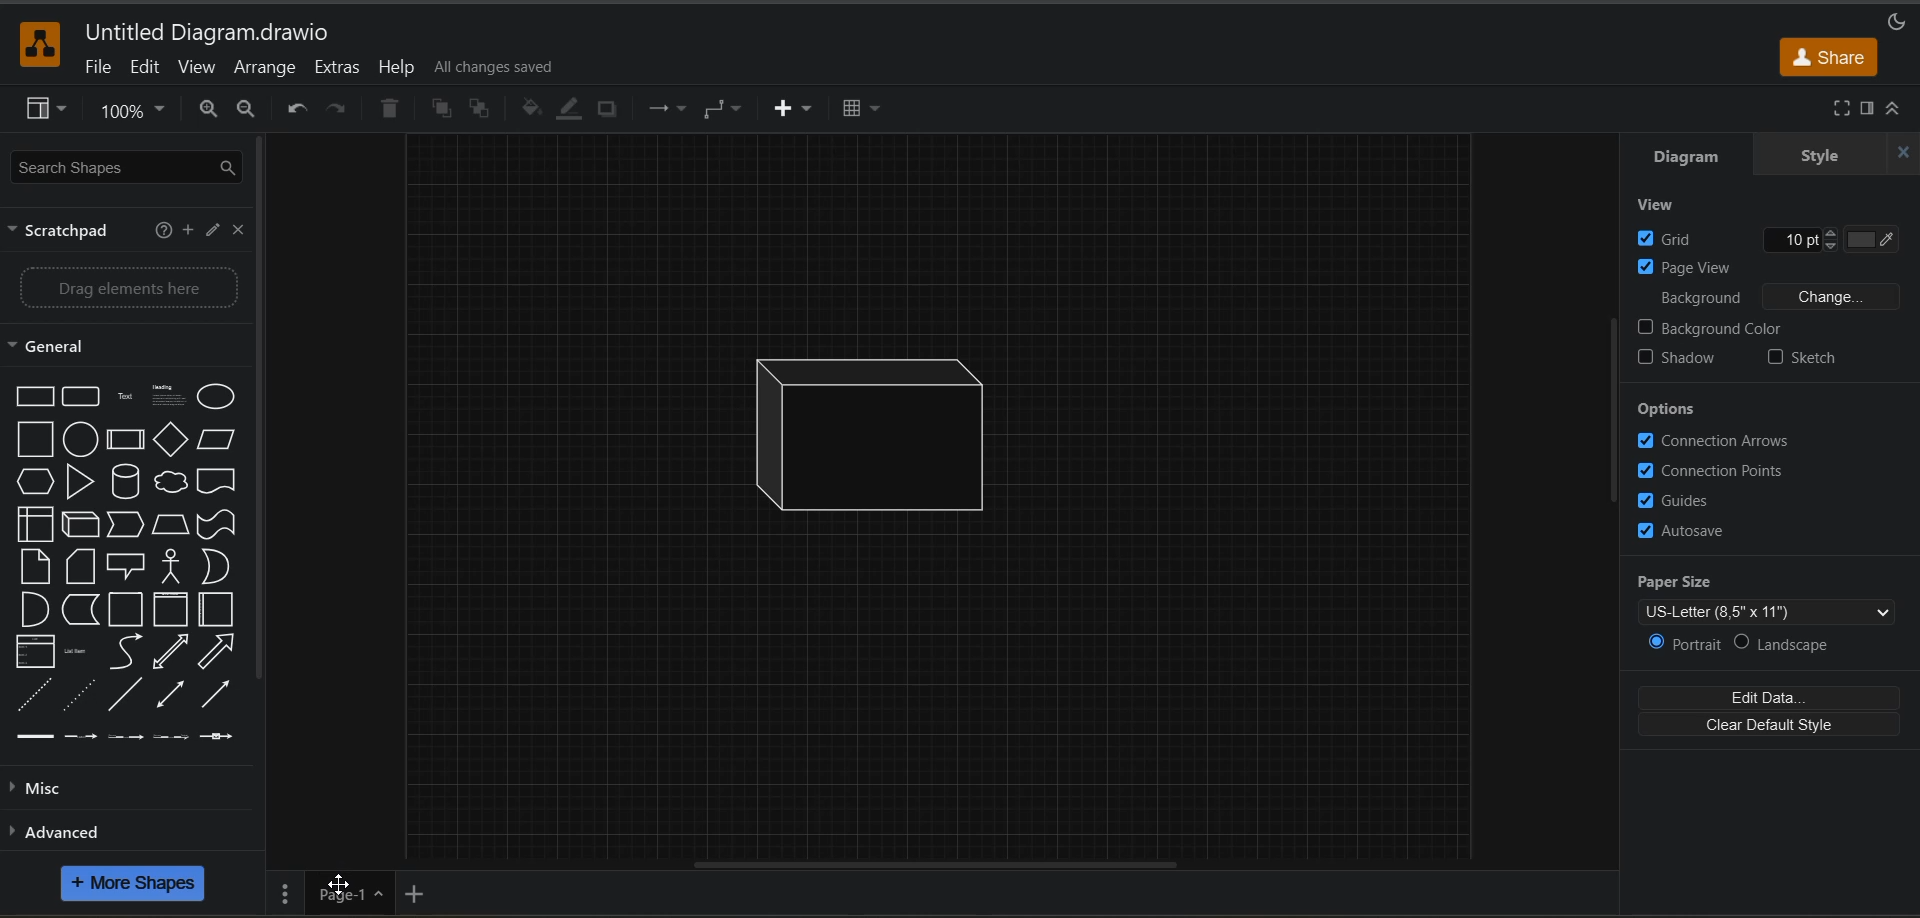 This screenshot has height=918, width=1920. I want to click on portrait, so click(1685, 642).